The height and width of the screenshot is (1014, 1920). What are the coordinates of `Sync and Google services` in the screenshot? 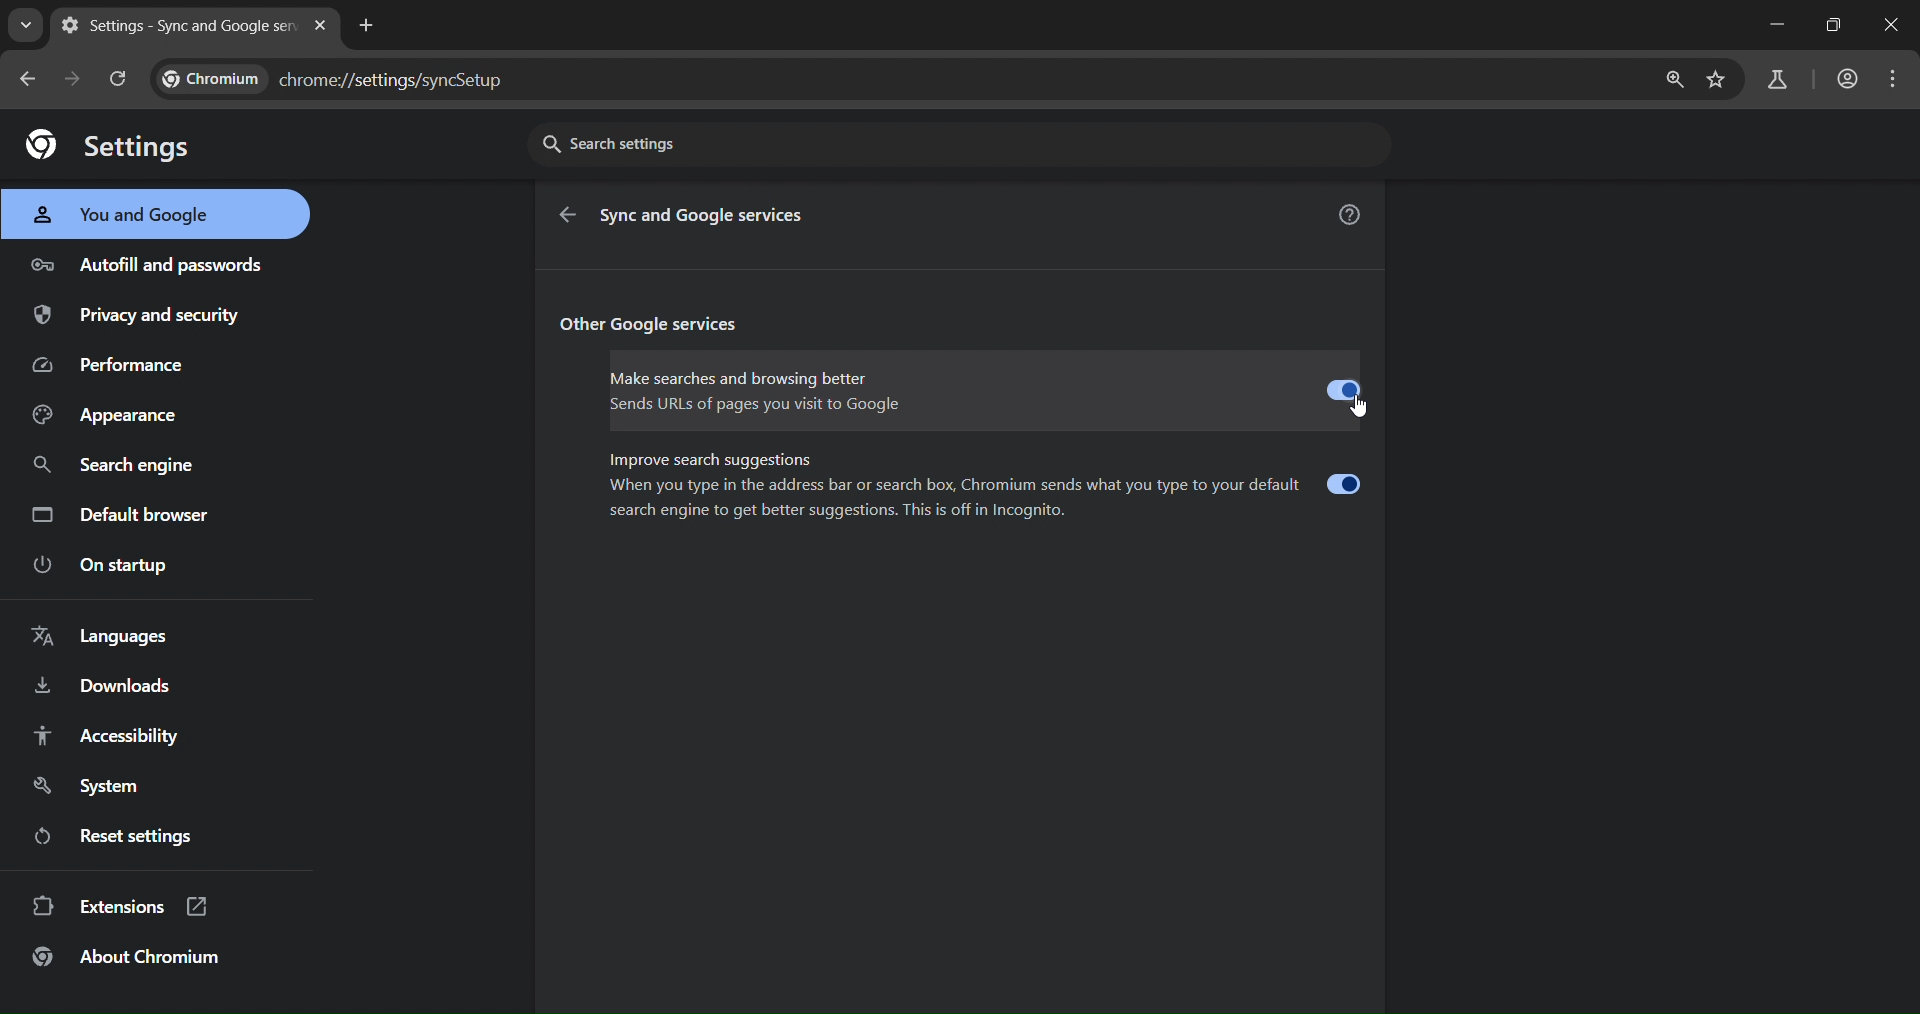 It's located at (710, 215).